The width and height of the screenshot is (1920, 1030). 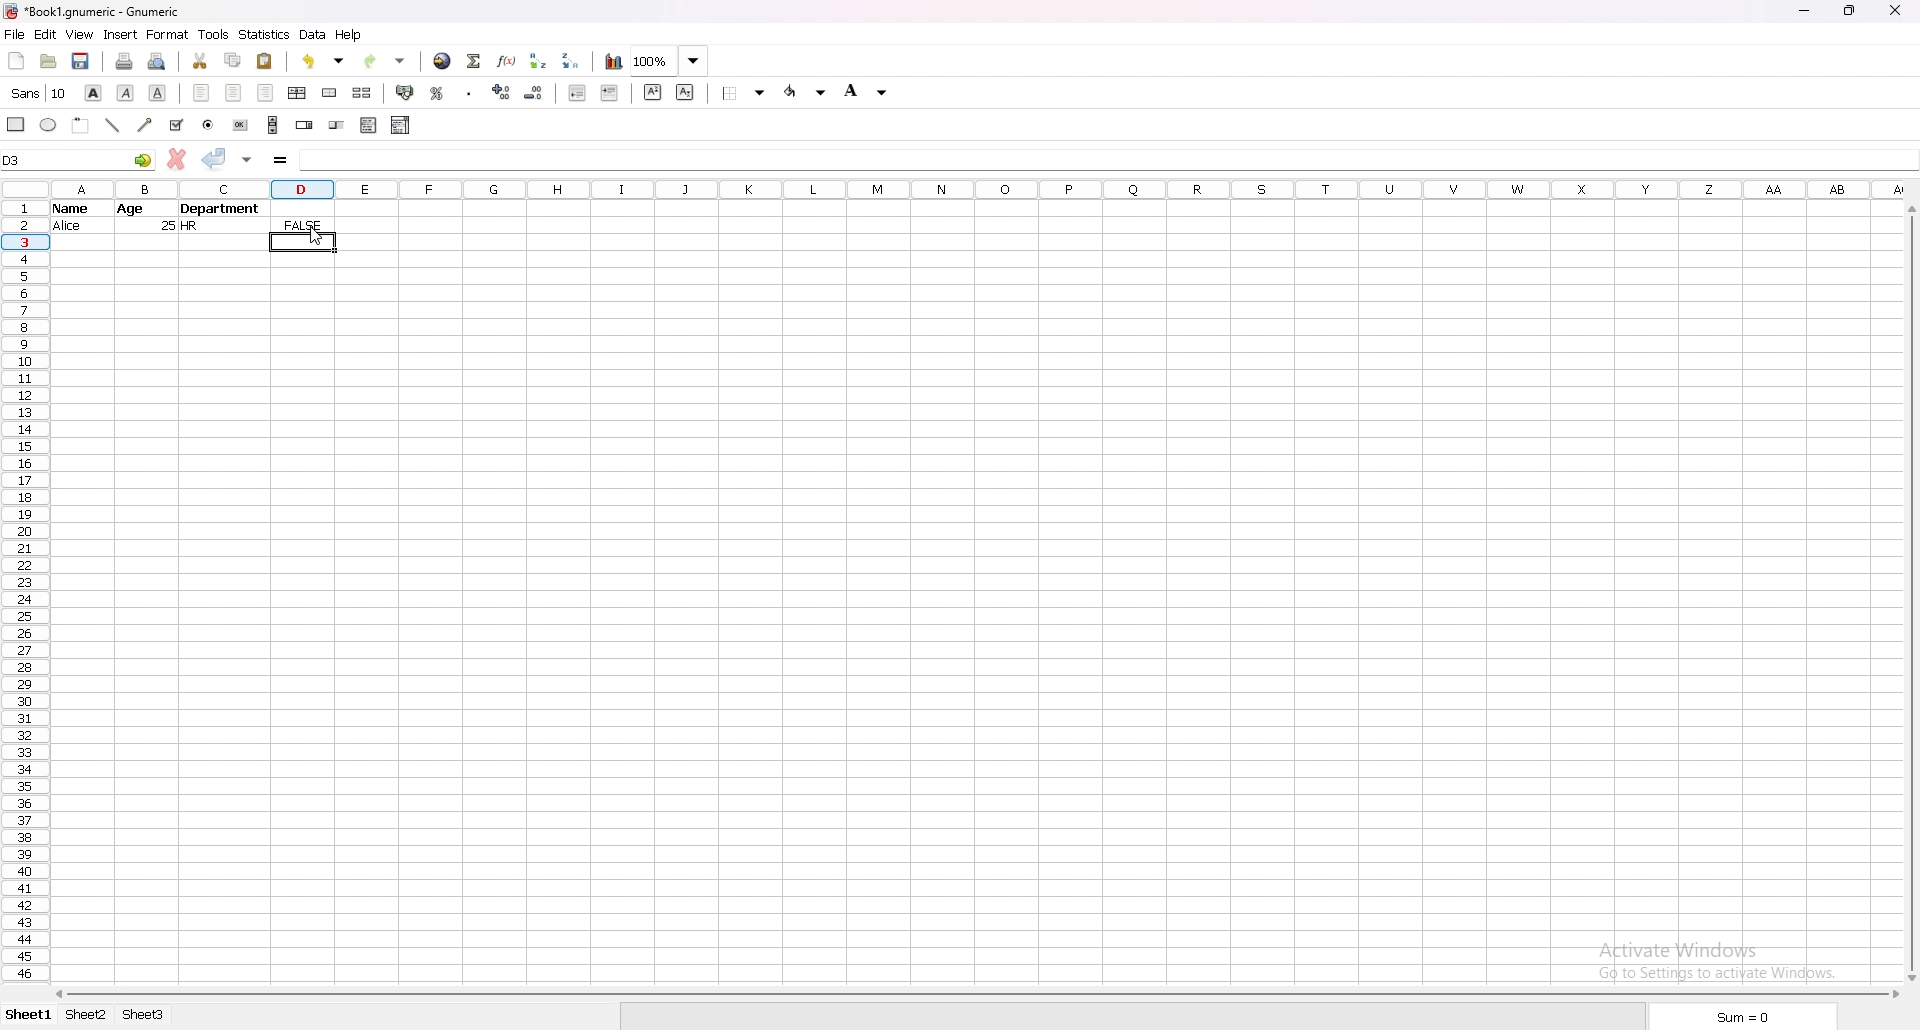 I want to click on border, so click(x=745, y=93).